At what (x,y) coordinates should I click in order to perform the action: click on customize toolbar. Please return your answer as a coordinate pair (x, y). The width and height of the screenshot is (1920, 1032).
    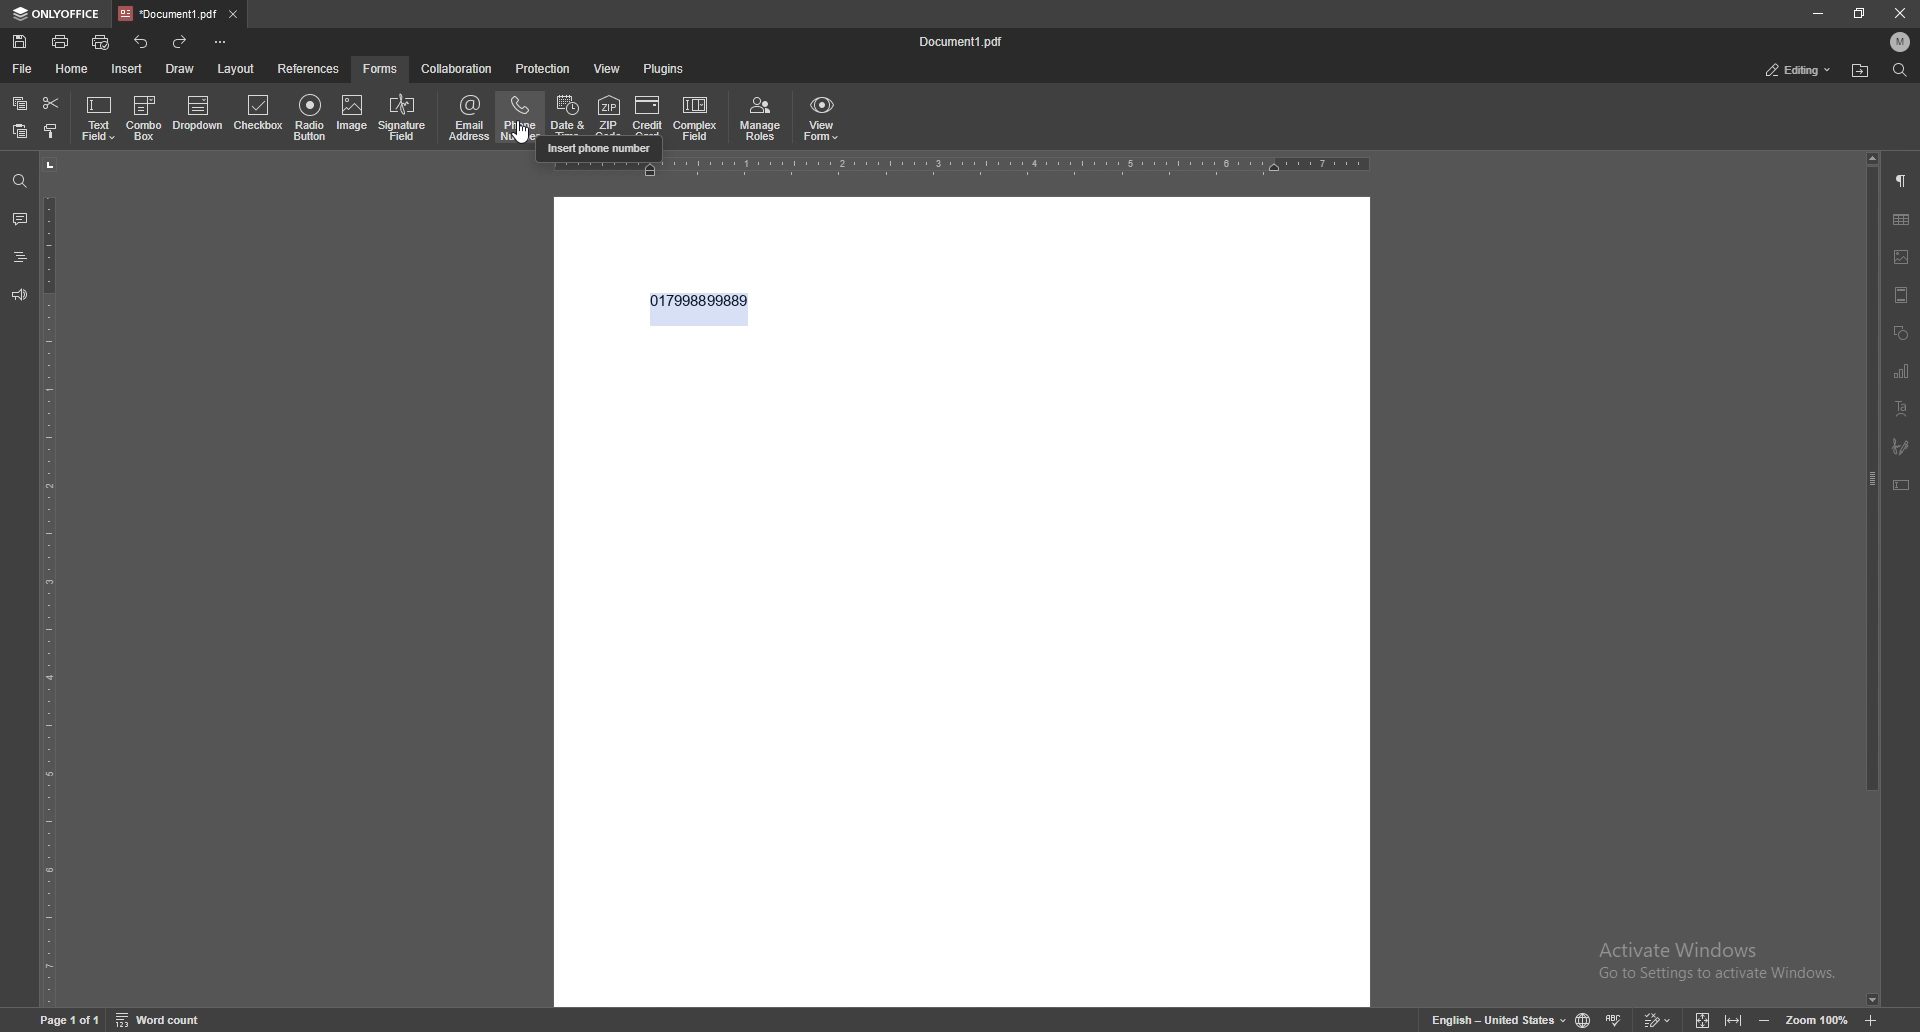
    Looking at the image, I should click on (220, 43).